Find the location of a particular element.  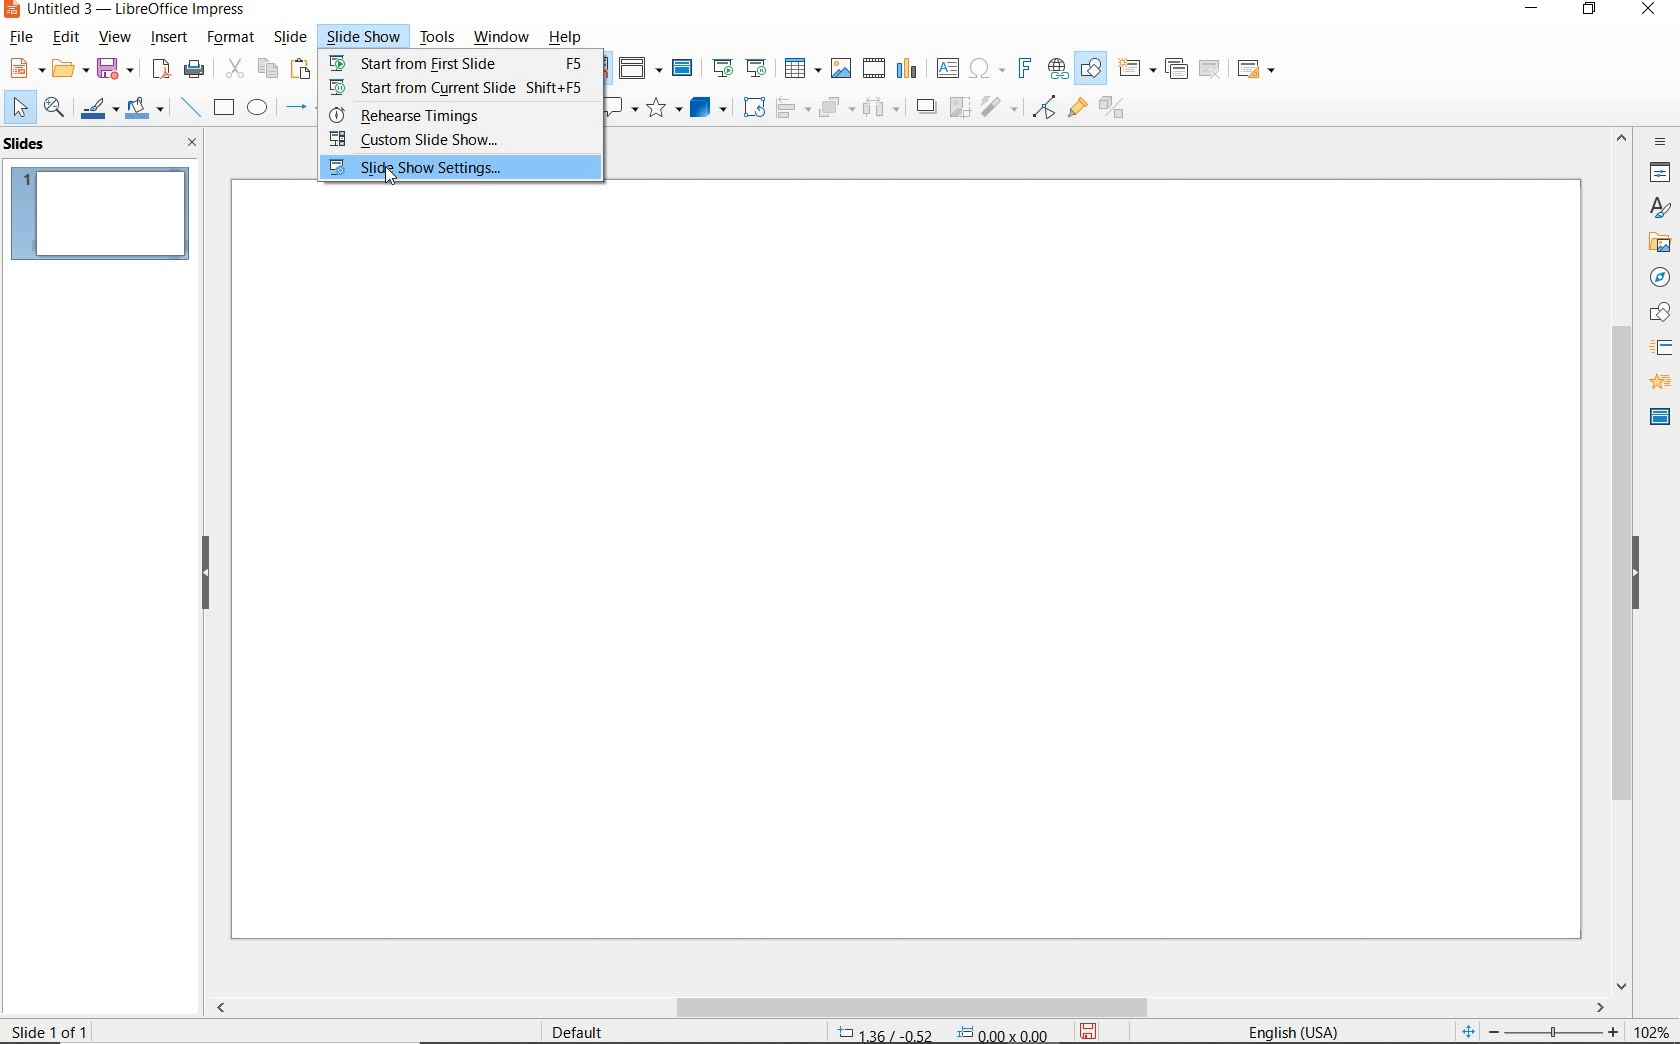

LINES AND ARROWS is located at coordinates (295, 109).